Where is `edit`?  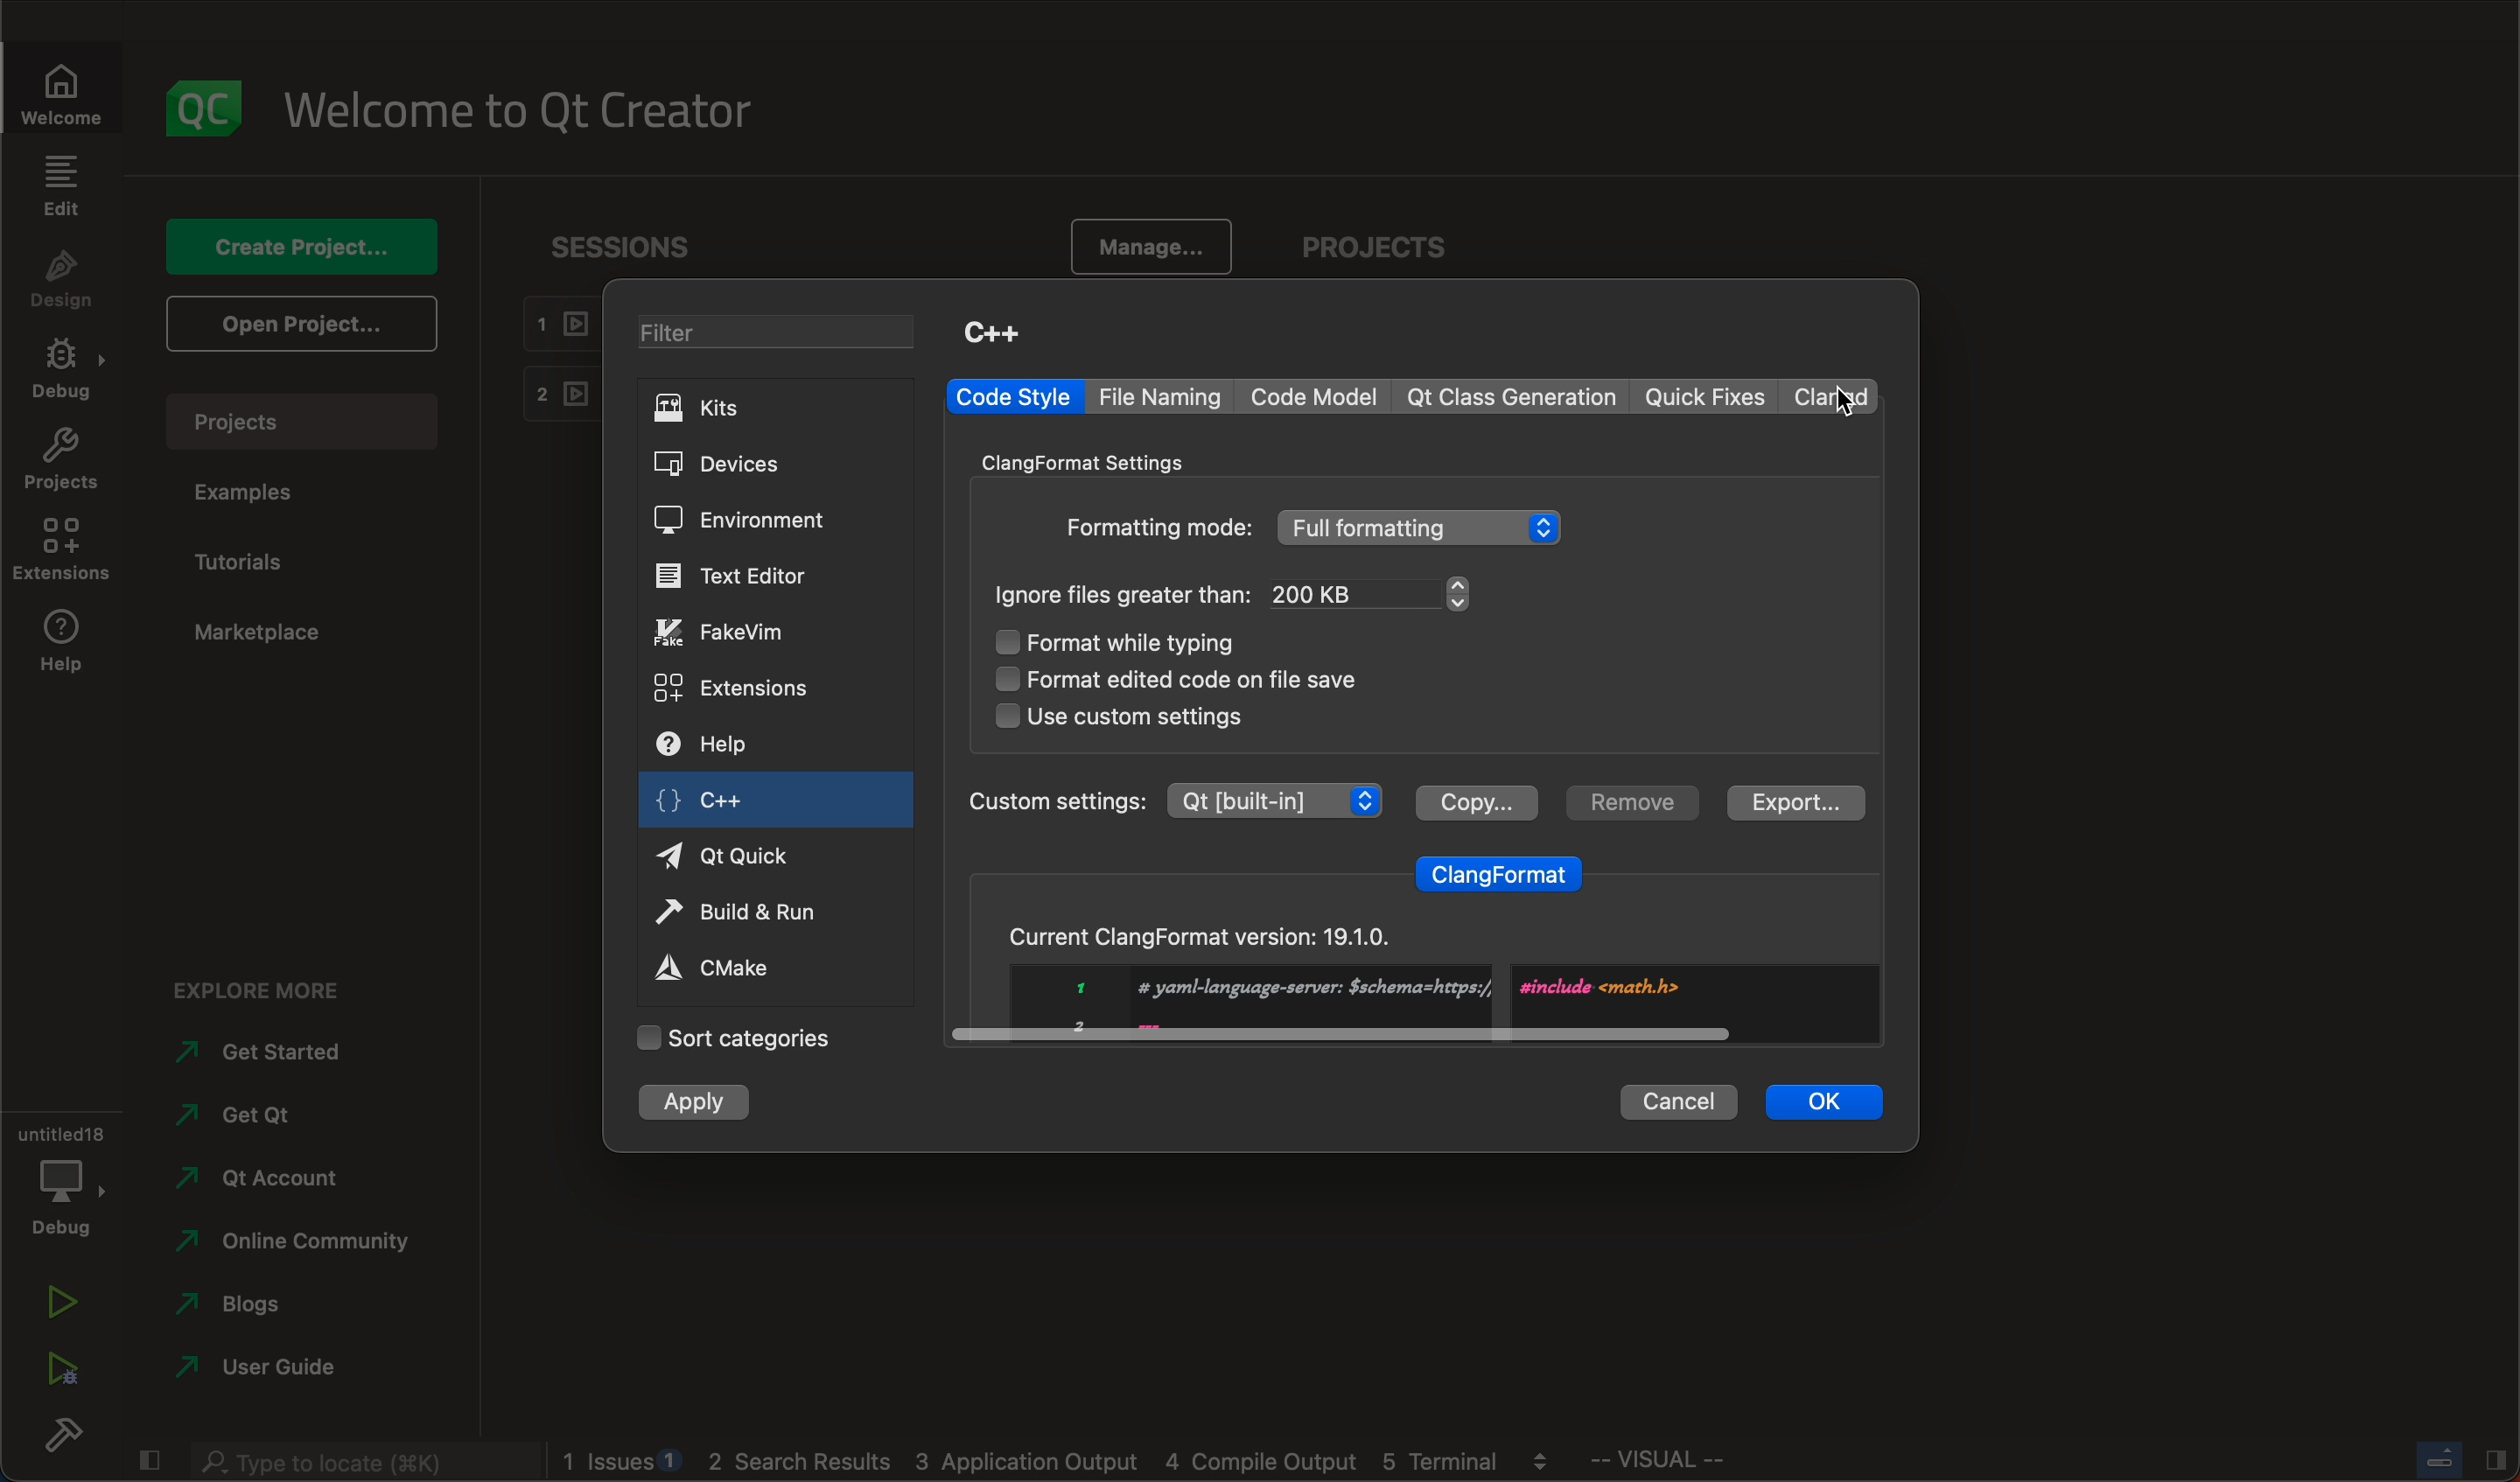
edit is located at coordinates (60, 186).